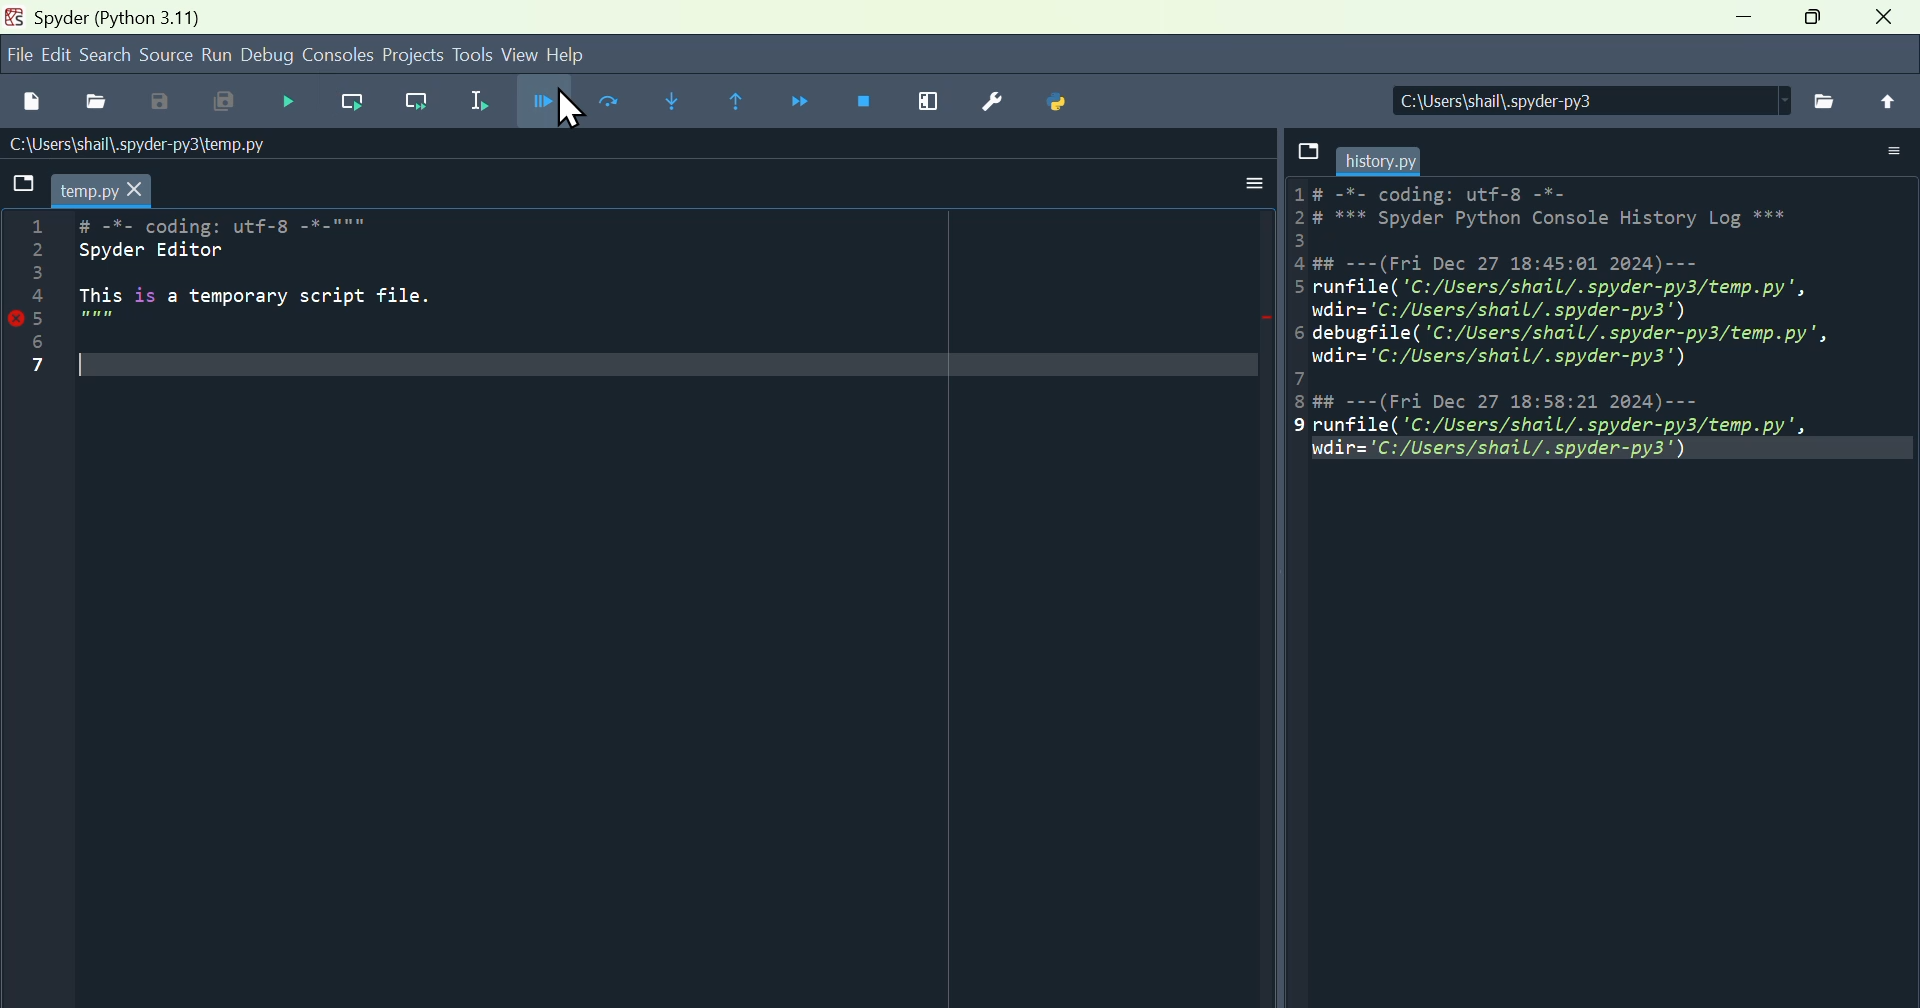 The width and height of the screenshot is (1920, 1008). I want to click on Save as, so click(163, 106).